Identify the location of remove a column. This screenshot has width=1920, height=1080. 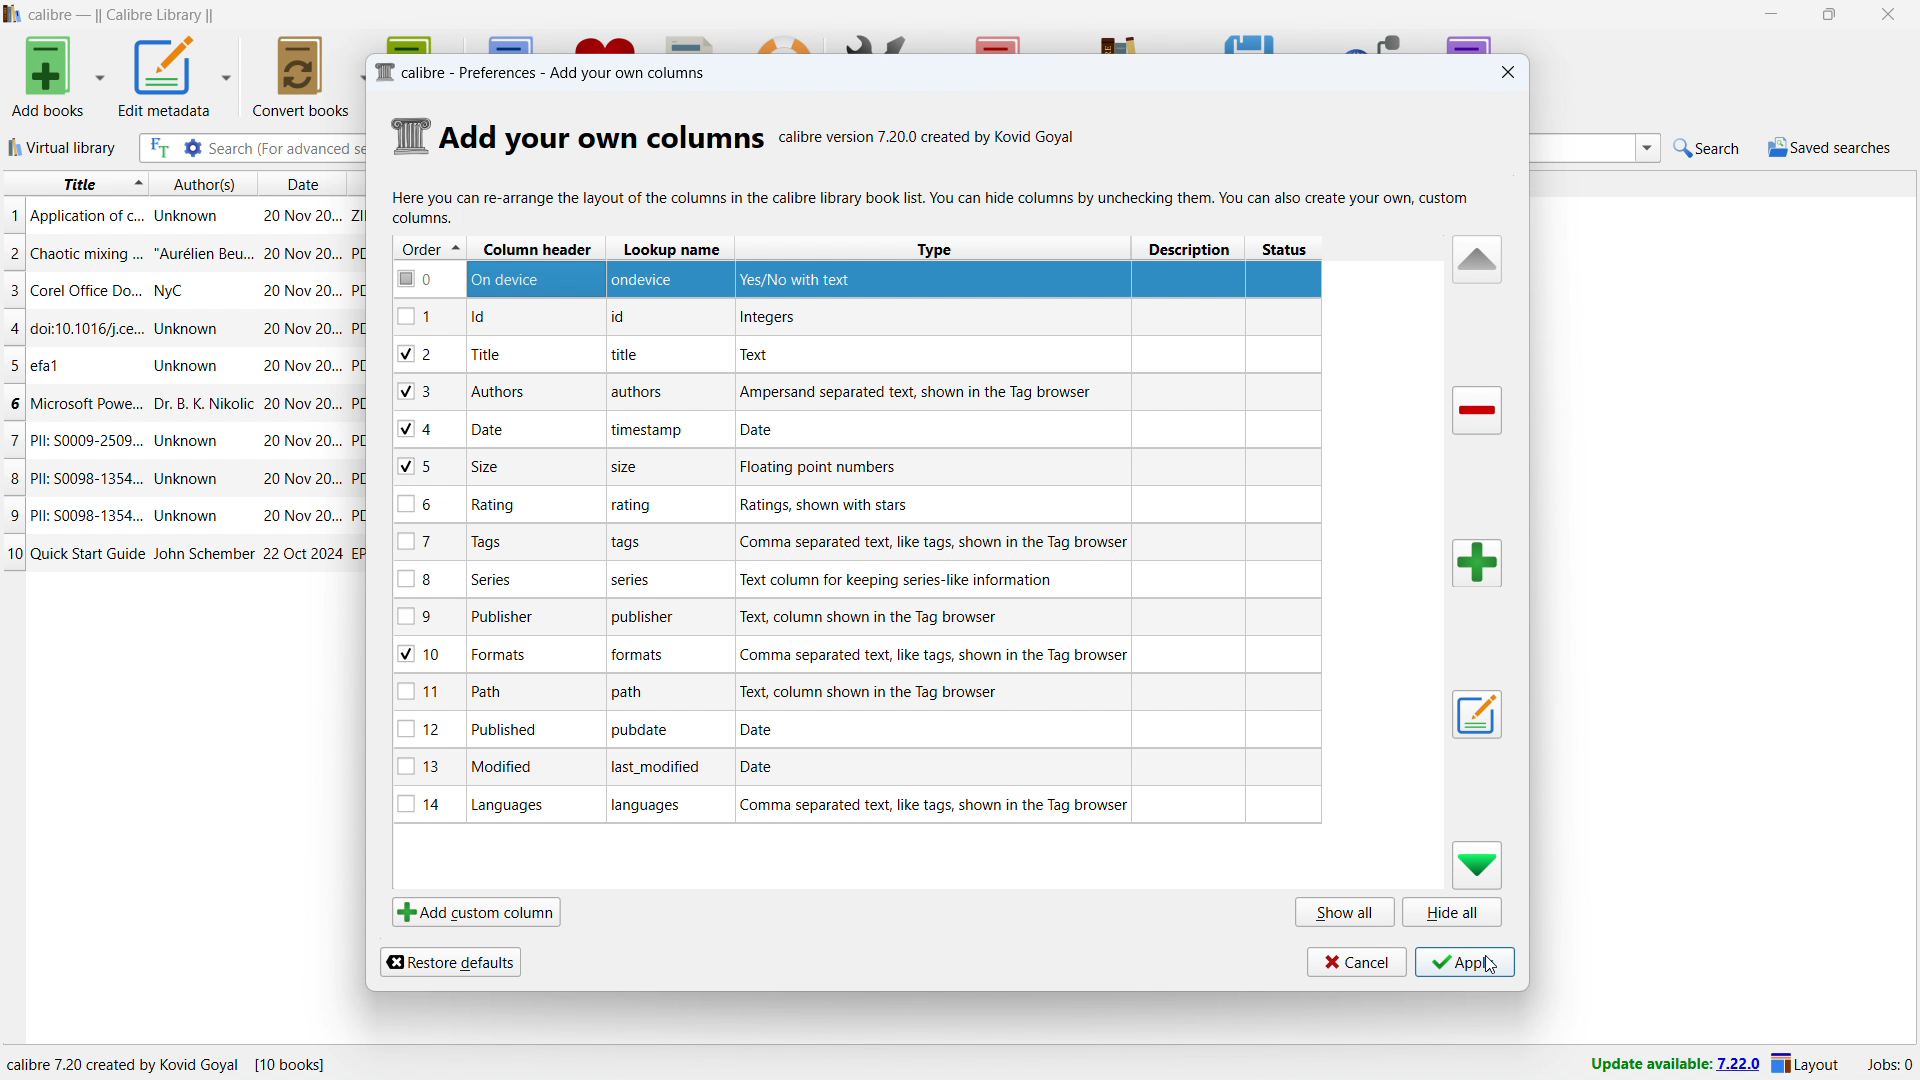
(1476, 411).